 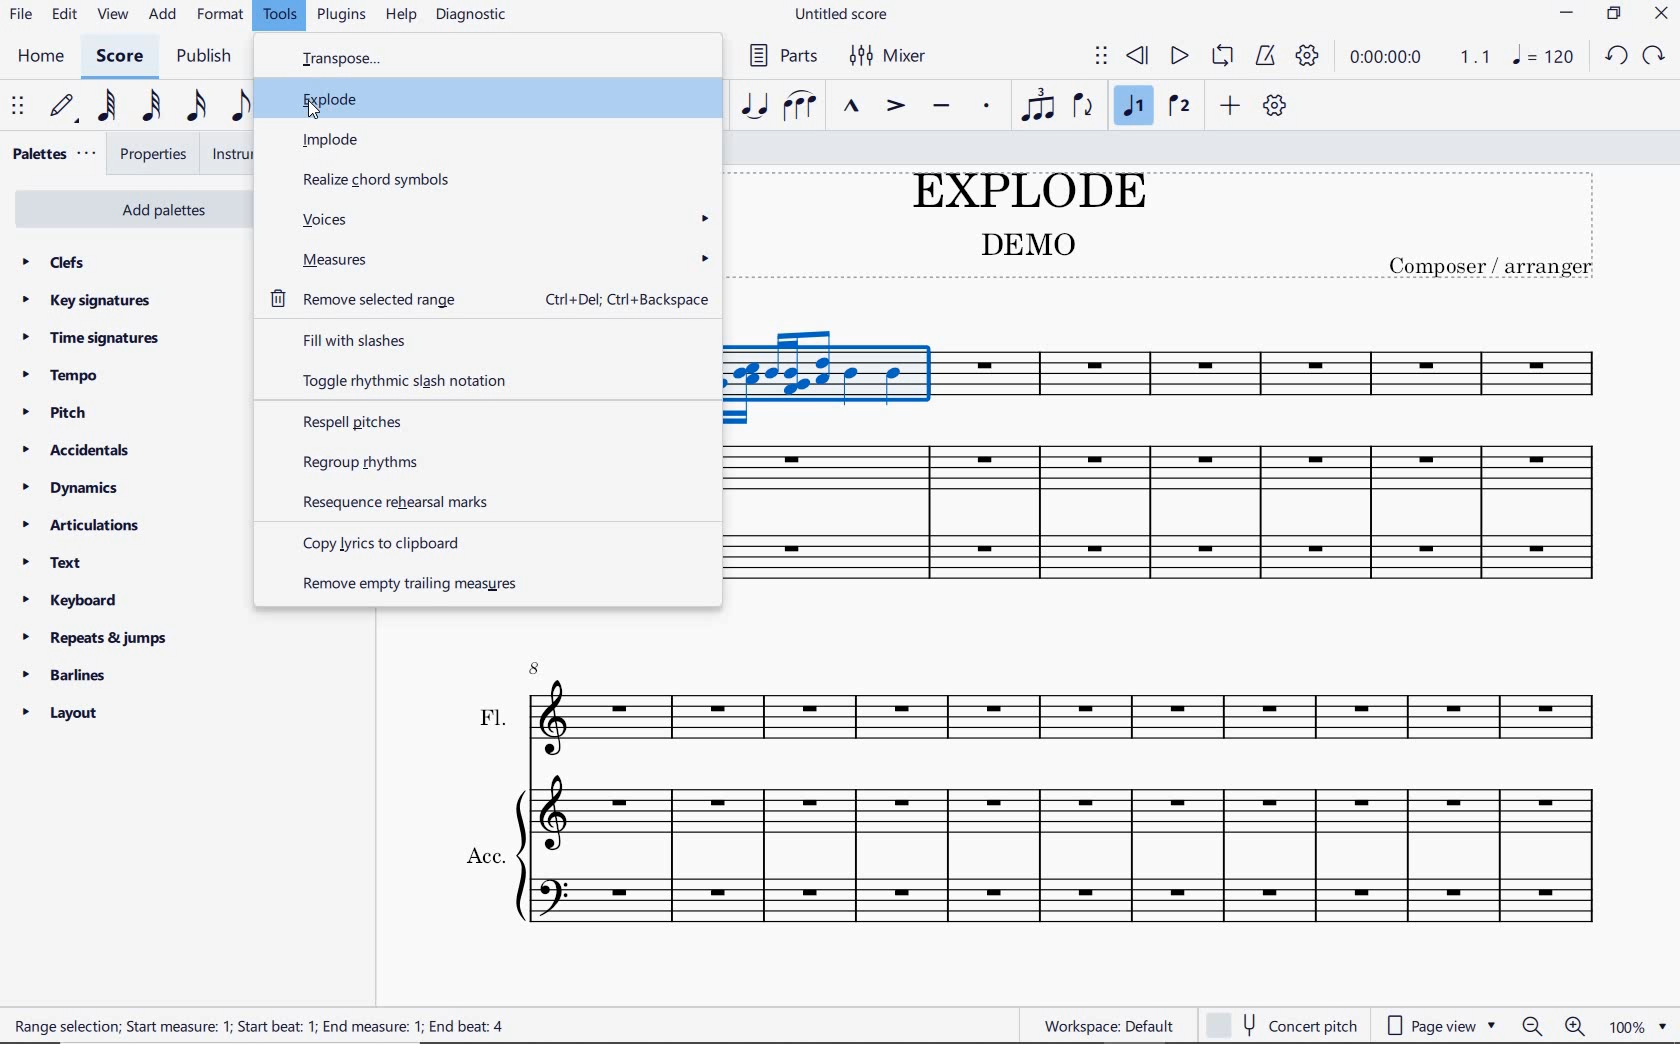 I want to click on page view, so click(x=1444, y=1022).